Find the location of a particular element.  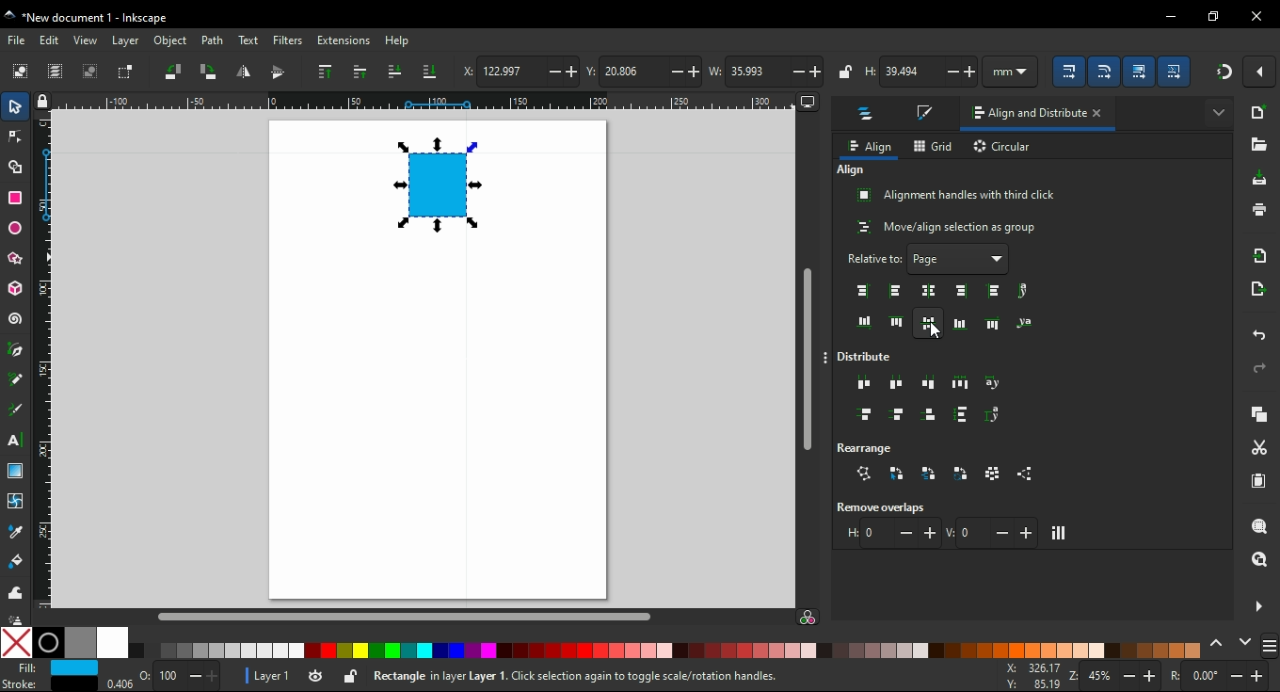

paint bucket tool is located at coordinates (16, 560).